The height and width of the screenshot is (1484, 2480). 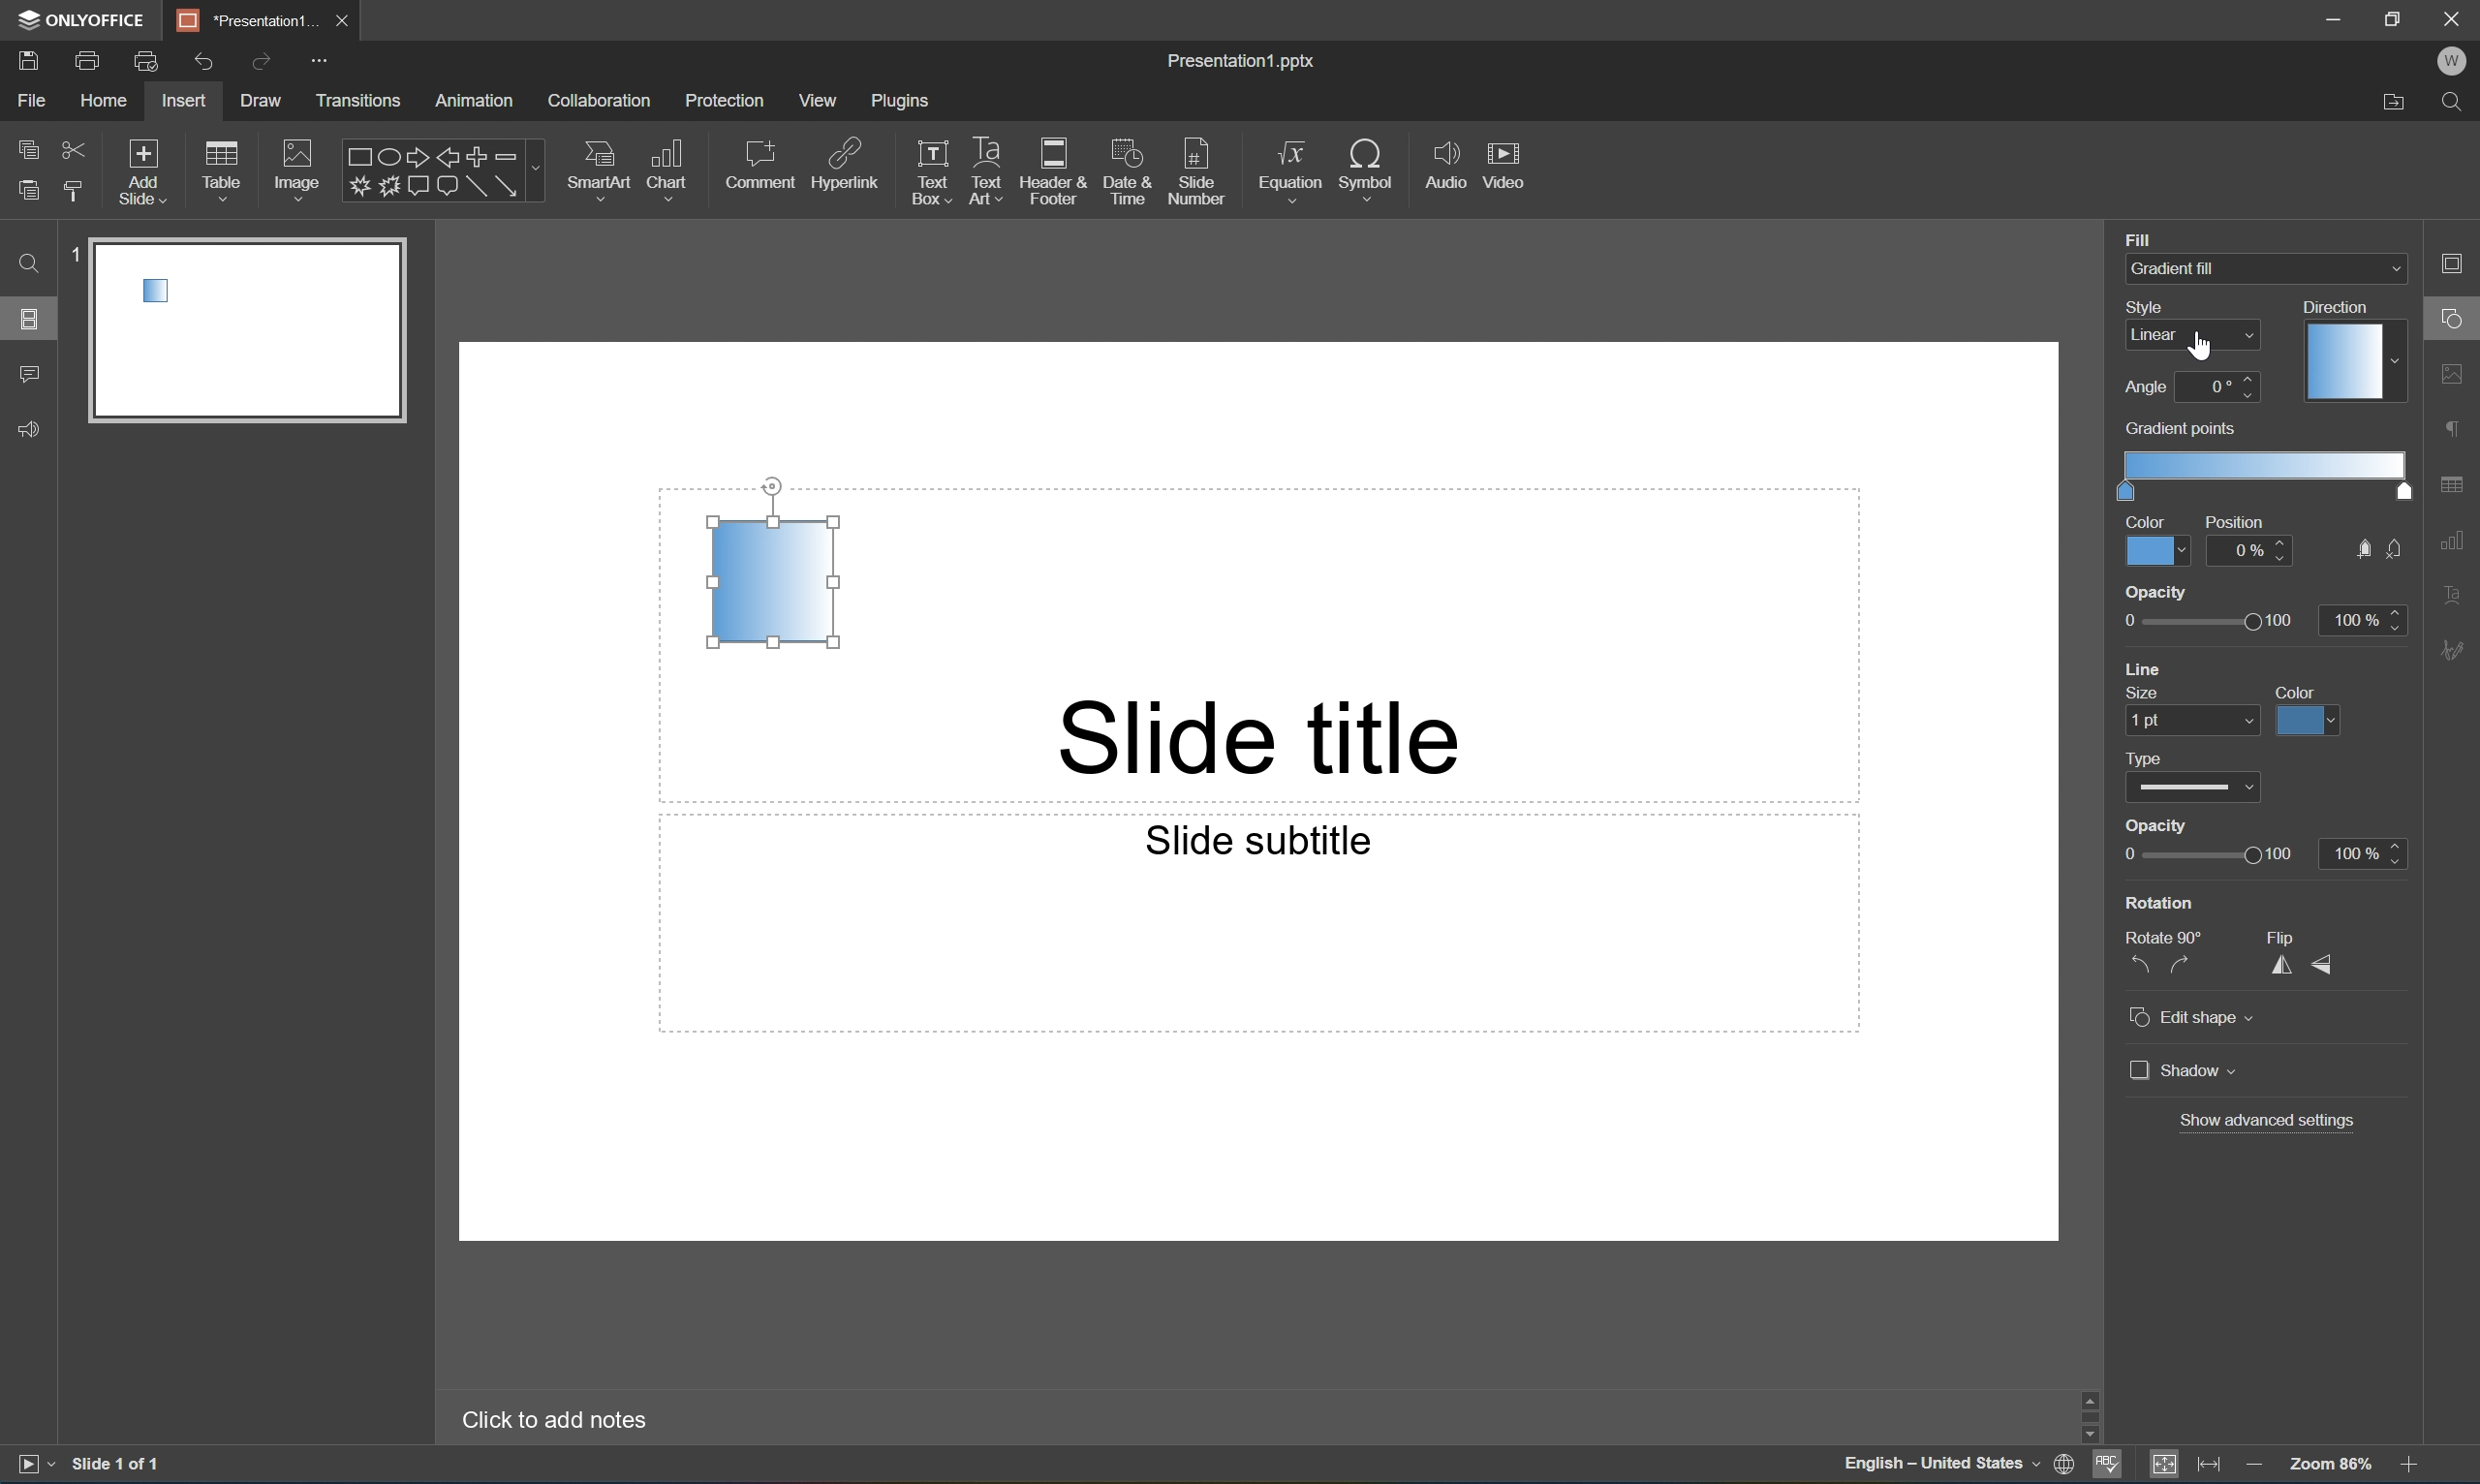 I want to click on Slide 1 of 1, so click(x=118, y=1462).